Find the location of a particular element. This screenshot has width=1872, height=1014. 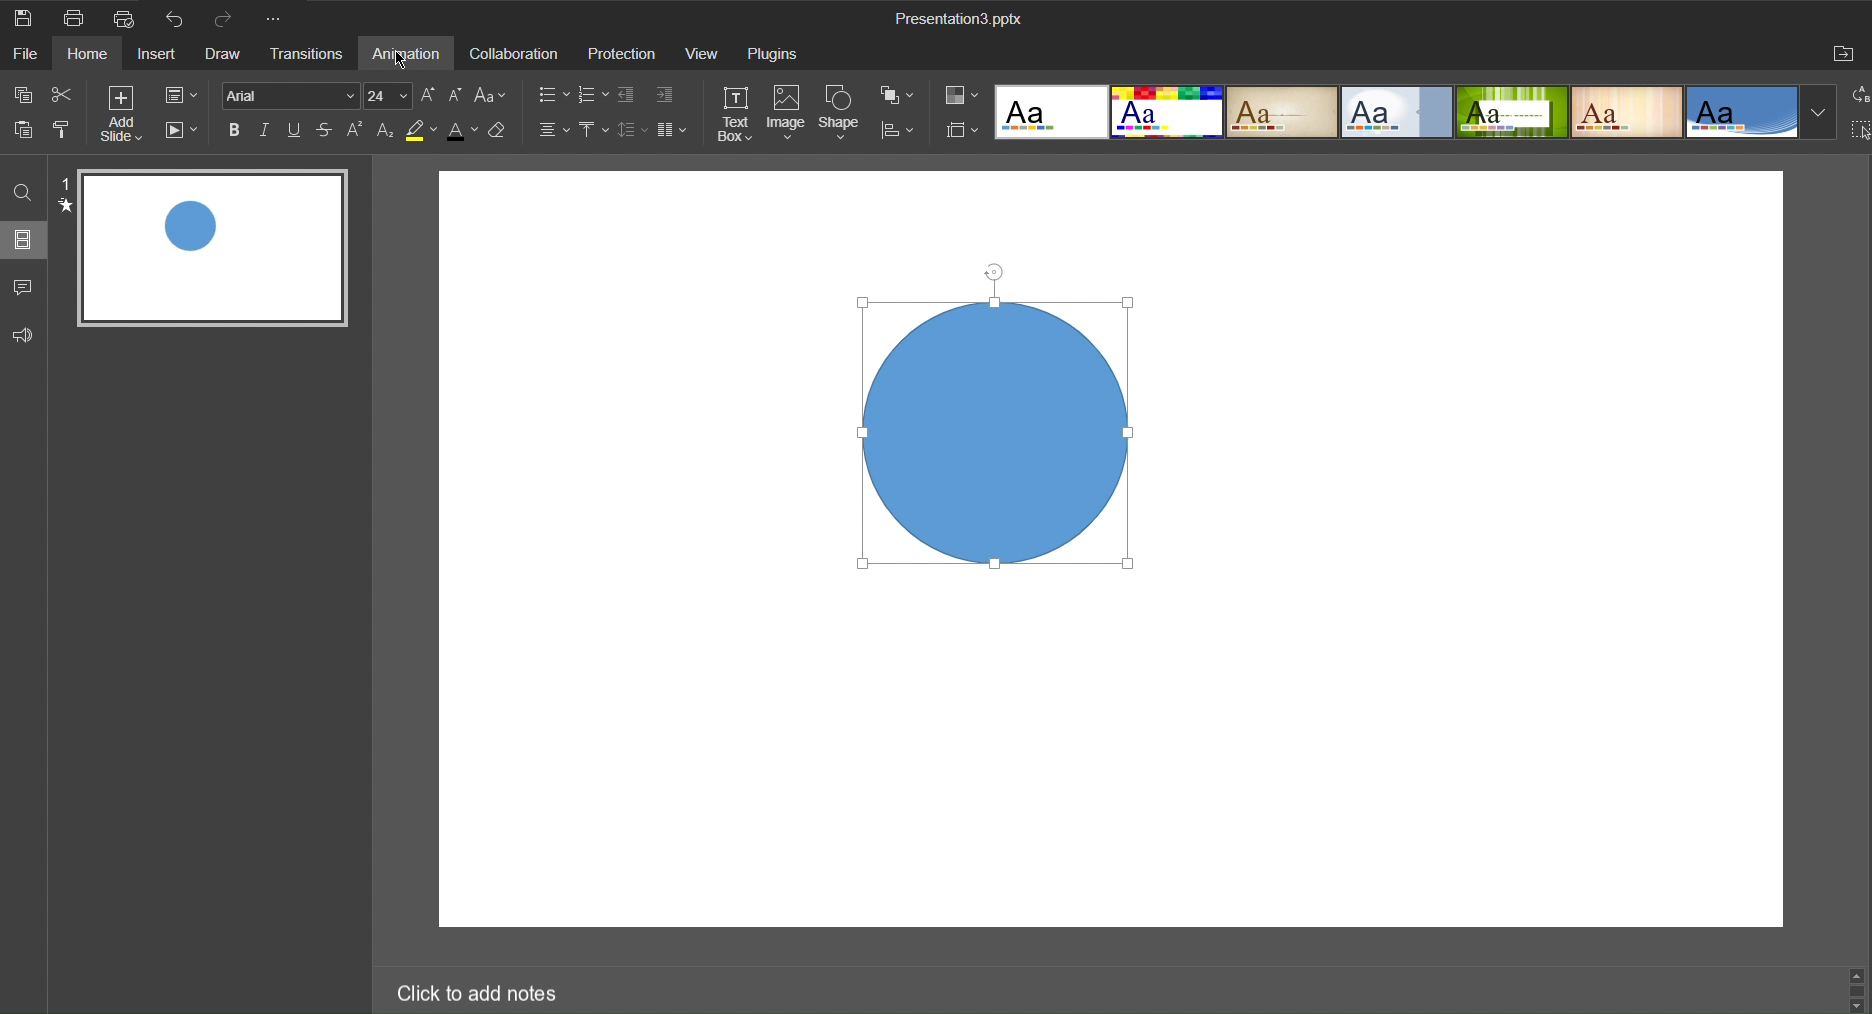

Print is located at coordinates (73, 18).